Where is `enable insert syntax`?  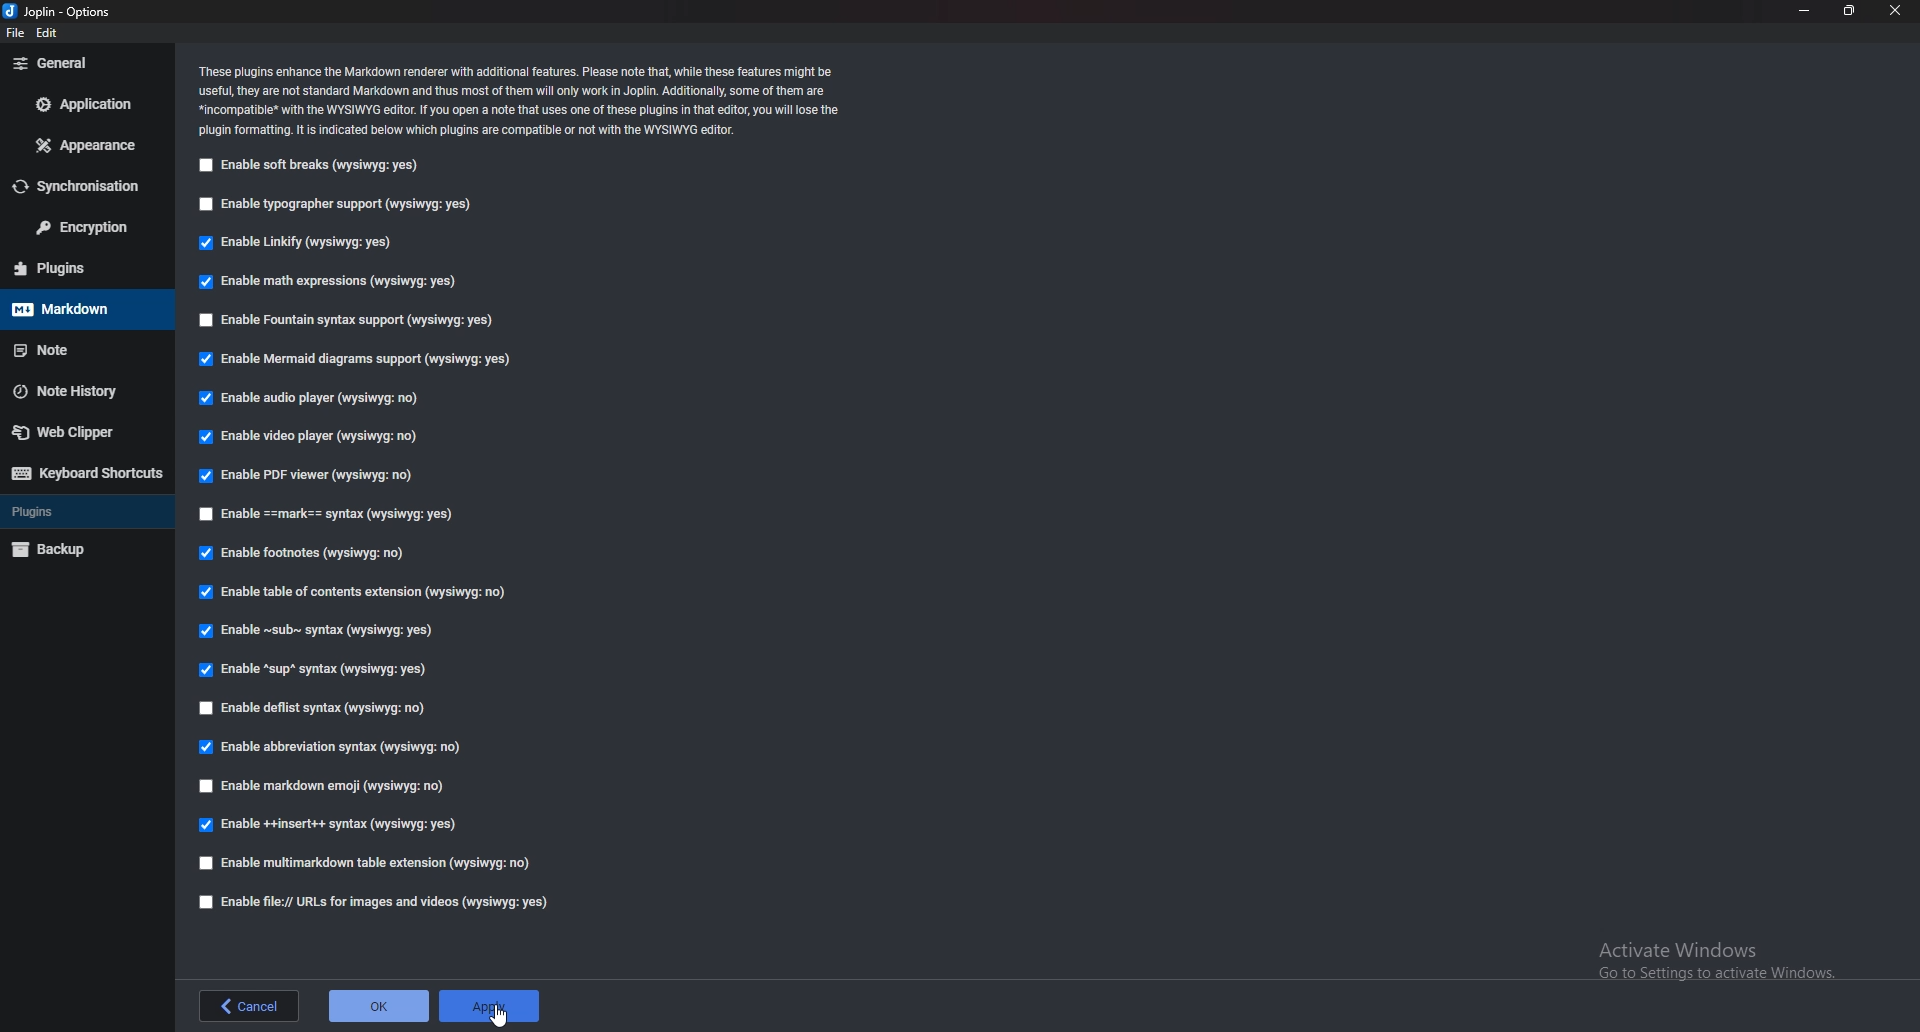
enable insert syntax is located at coordinates (329, 824).